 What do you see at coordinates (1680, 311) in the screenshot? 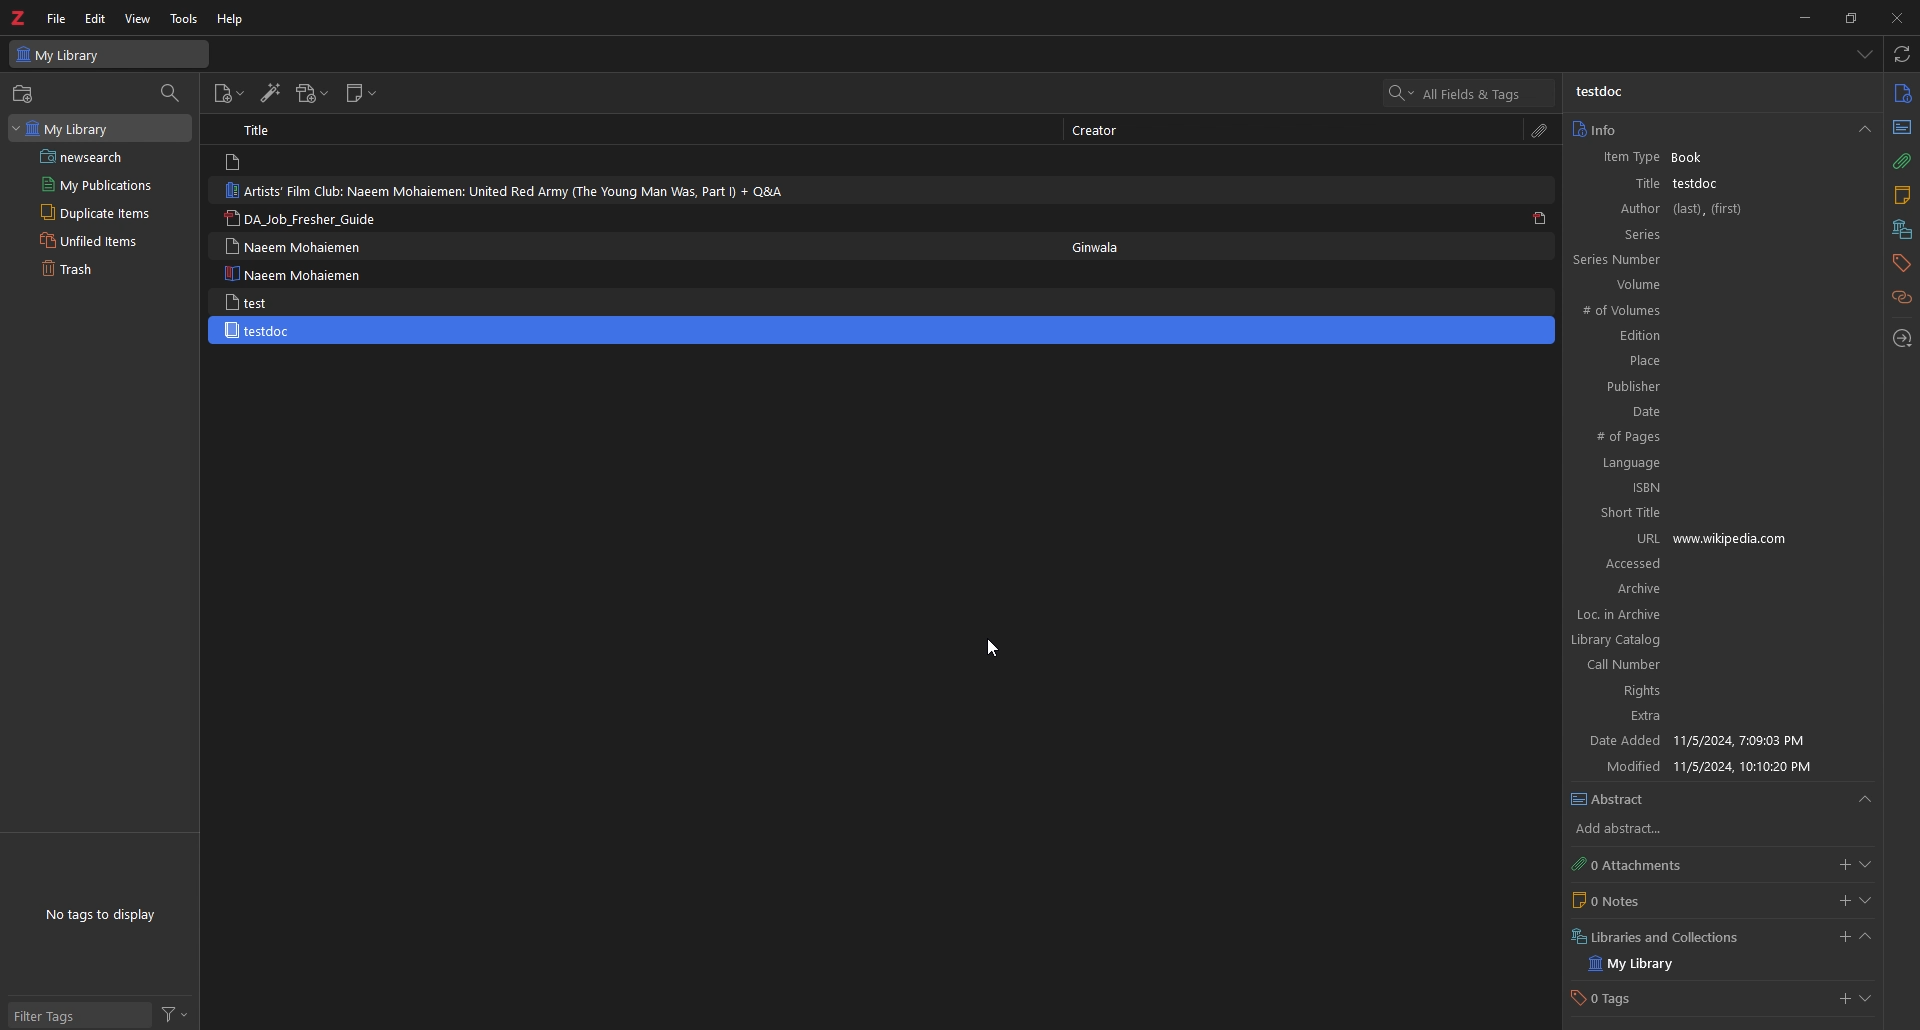
I see `#of Volumes` at bounding box center [1680, 311].